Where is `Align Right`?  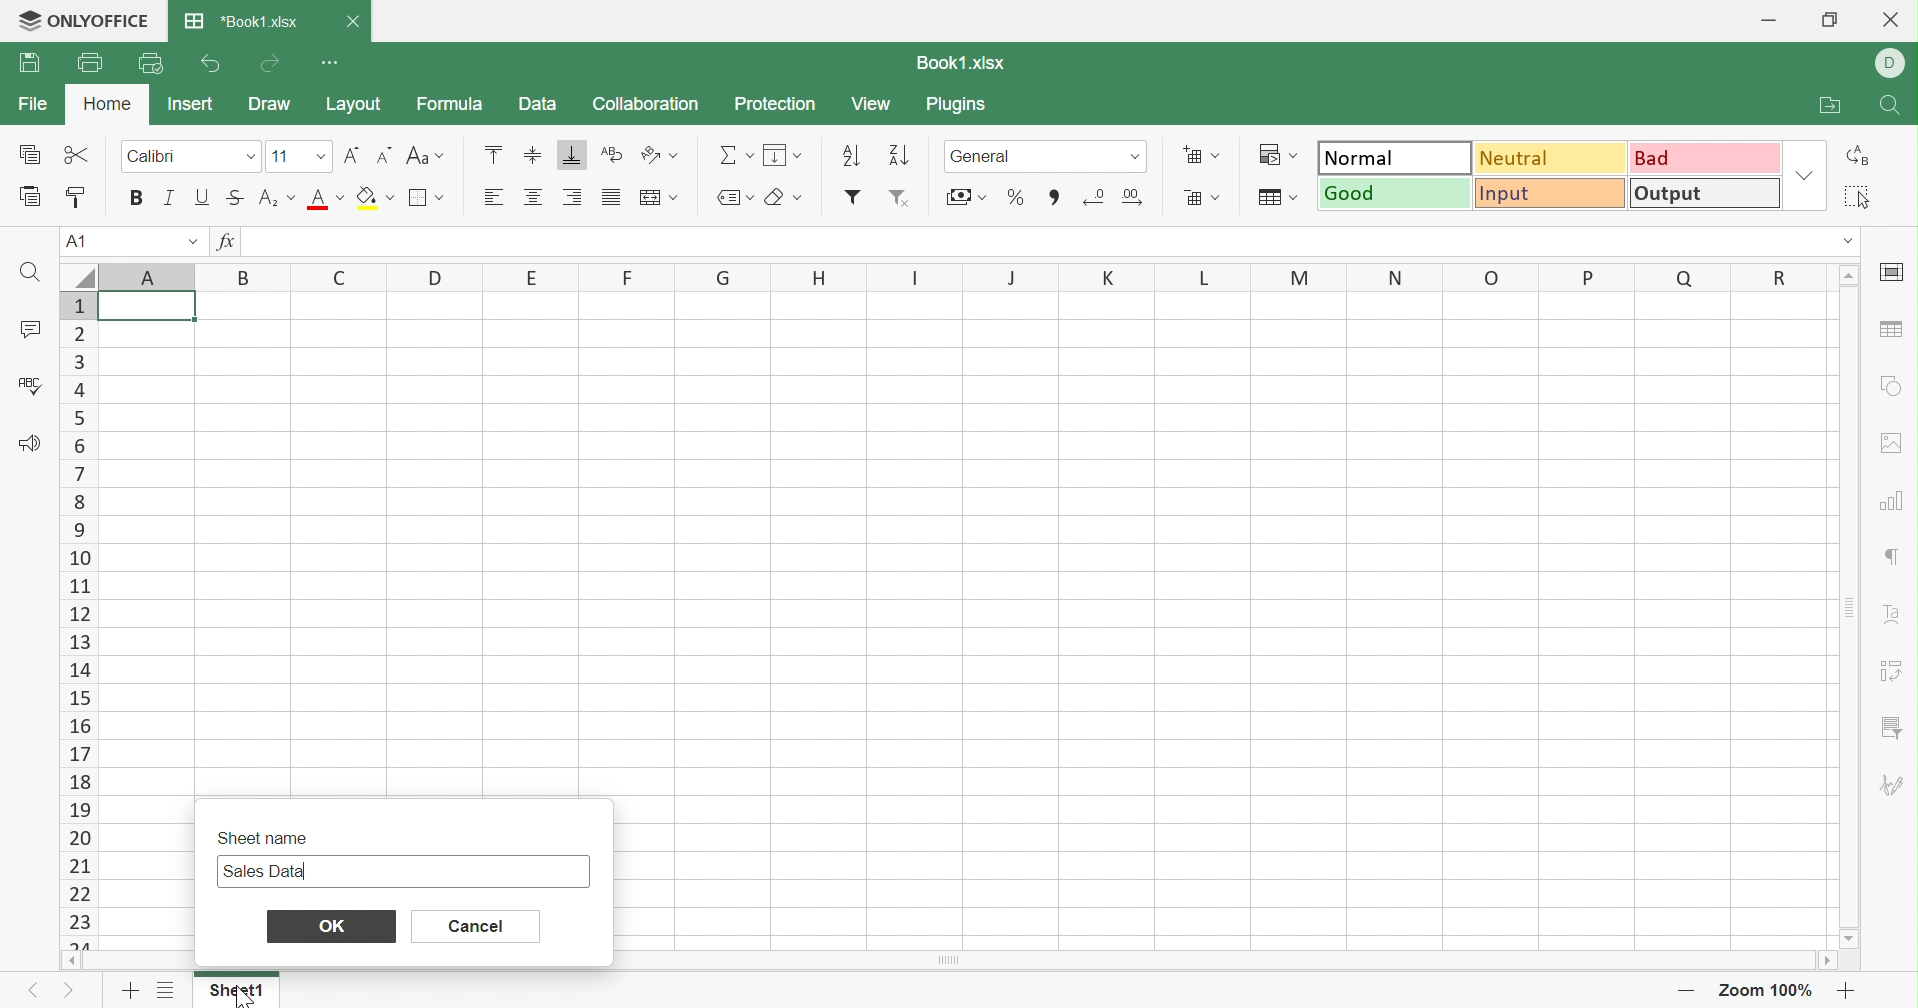 Align Right is located at coordinates (573, 199).